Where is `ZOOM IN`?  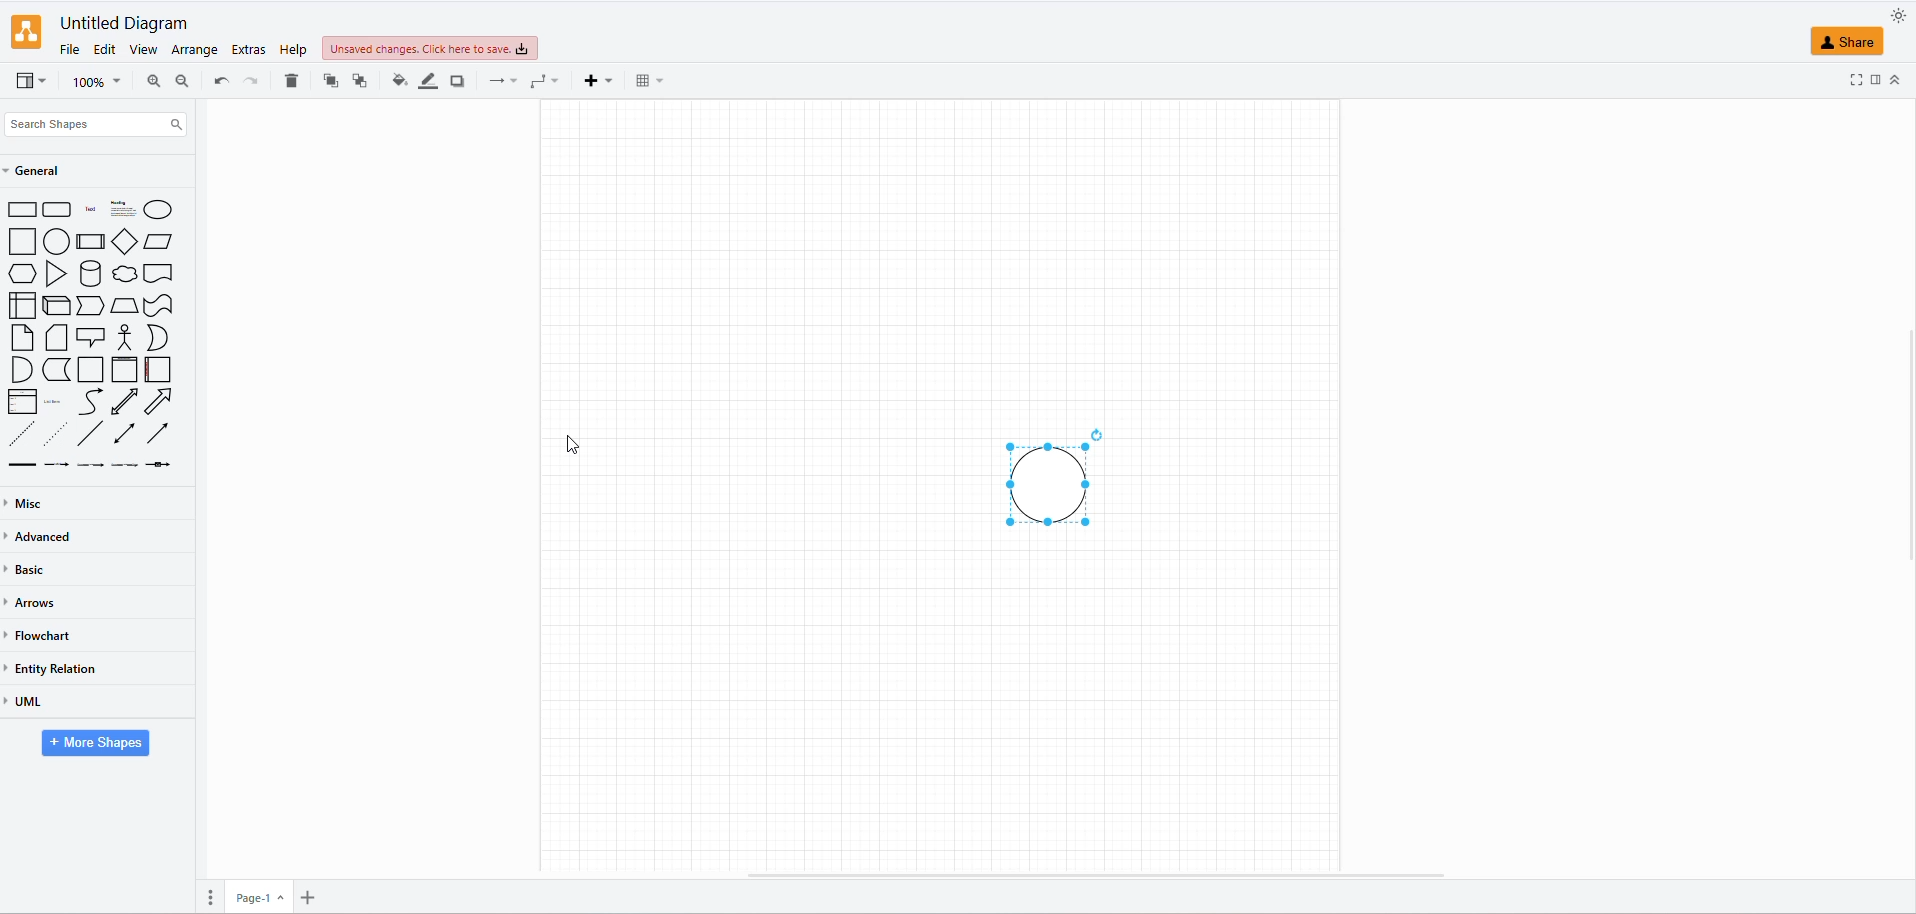
ZOOM IN is located at coordinates (149, 82).